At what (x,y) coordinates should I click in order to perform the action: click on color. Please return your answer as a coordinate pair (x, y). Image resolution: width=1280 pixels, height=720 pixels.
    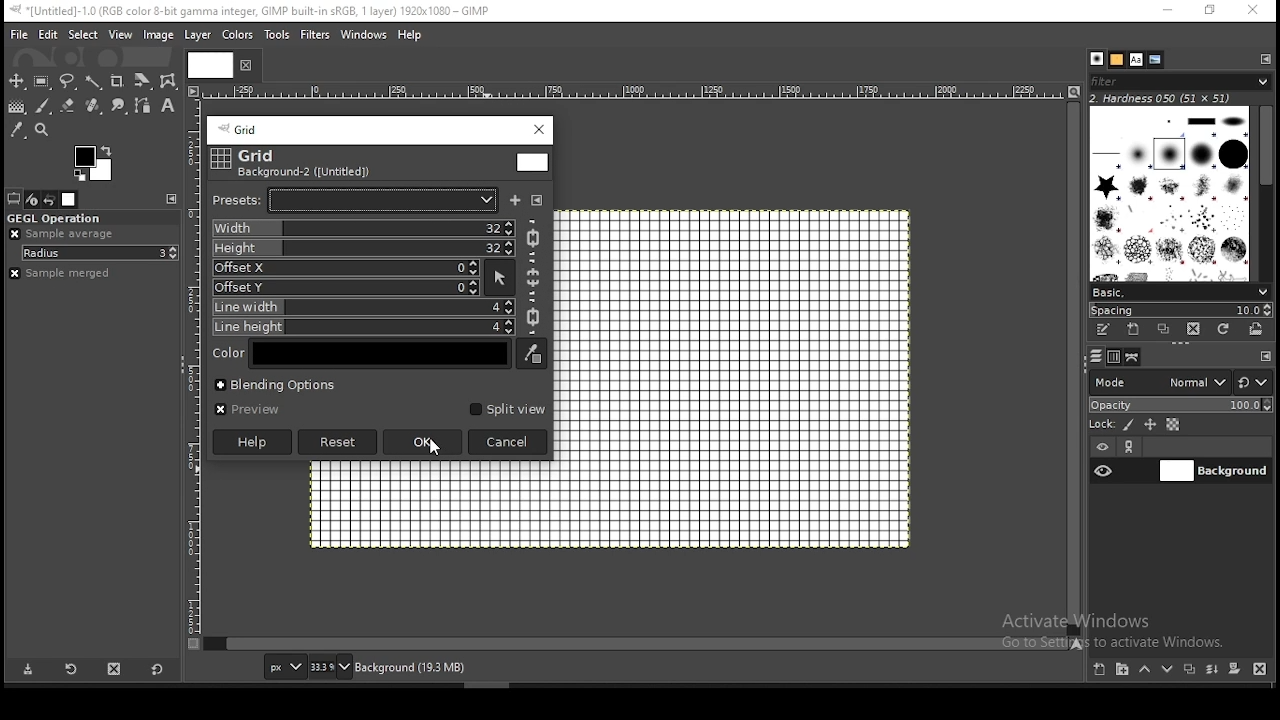
    Looking at the image, I should click on (533, 163).